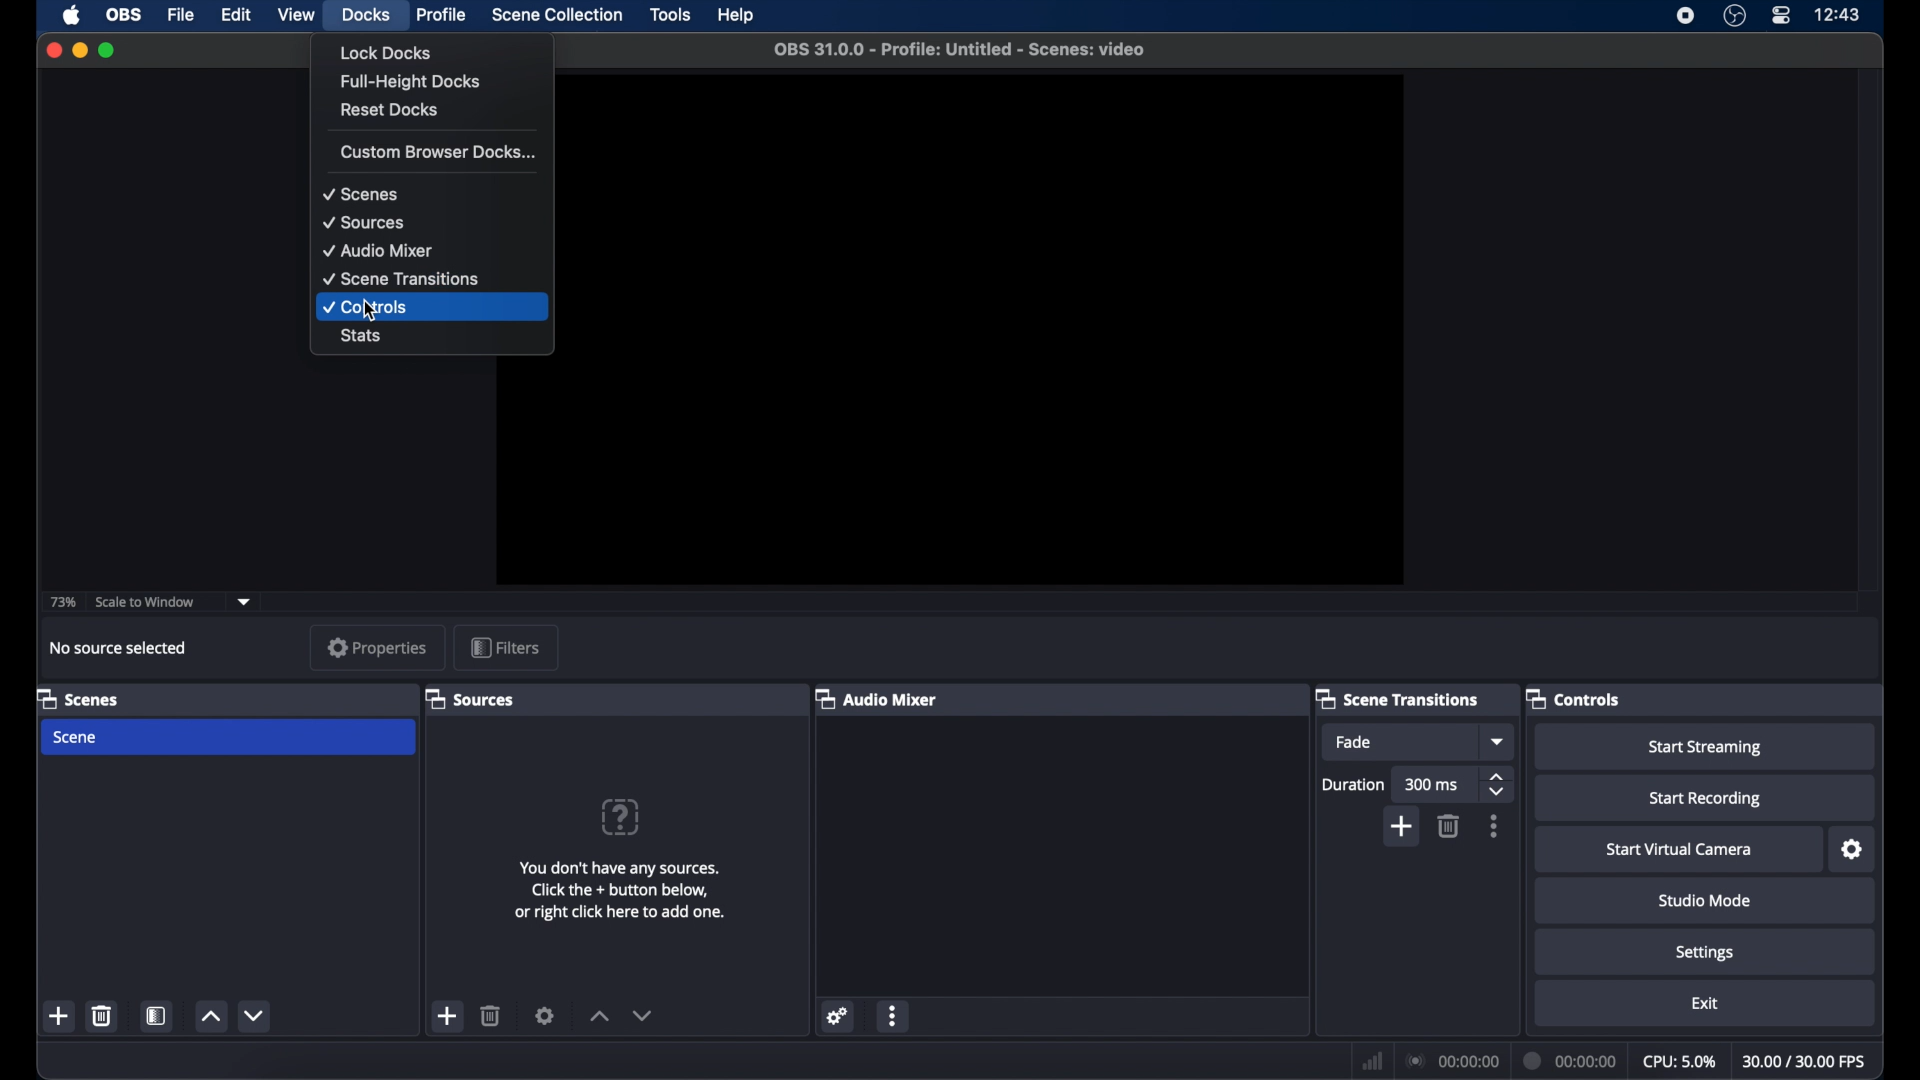 Image resolution: width=1920 pixels, height=1080 pixels. What do you see at coordinates (1805, 1061) in the screenshot?
I see `fps` at bounding box center [1805, 1061].